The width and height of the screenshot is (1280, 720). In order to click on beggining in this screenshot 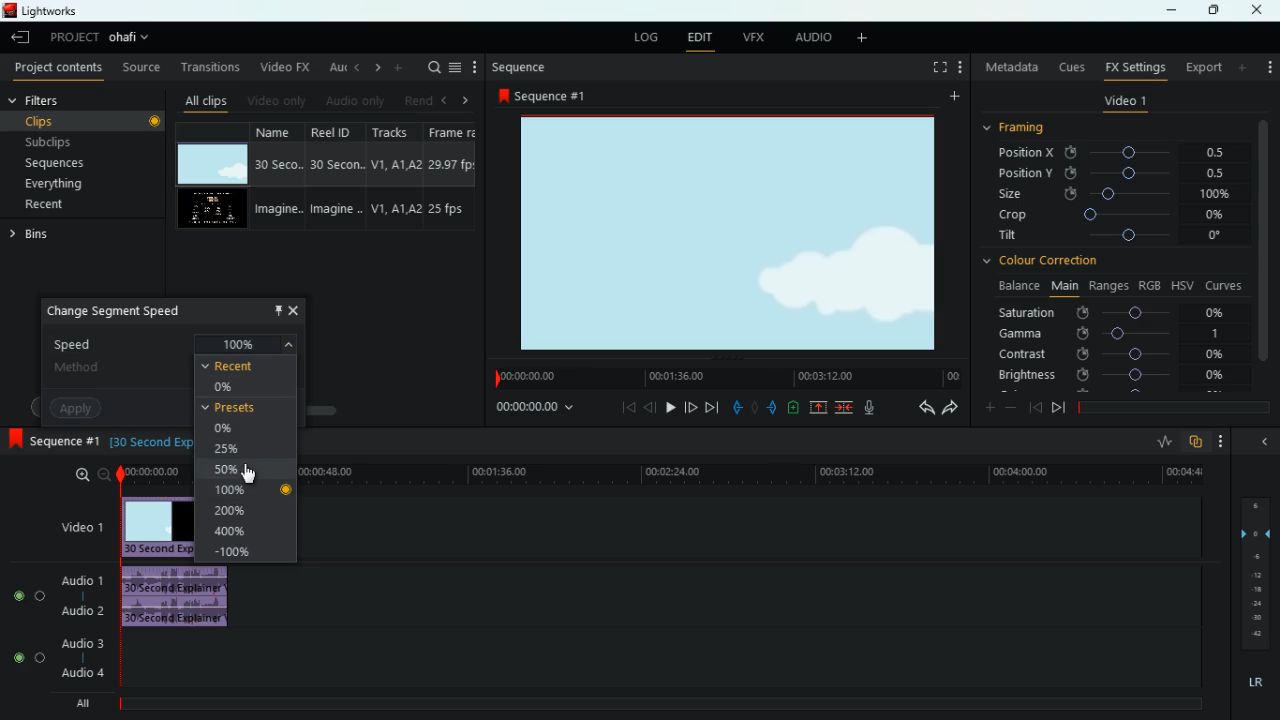, I will do `click(622, 409)`.